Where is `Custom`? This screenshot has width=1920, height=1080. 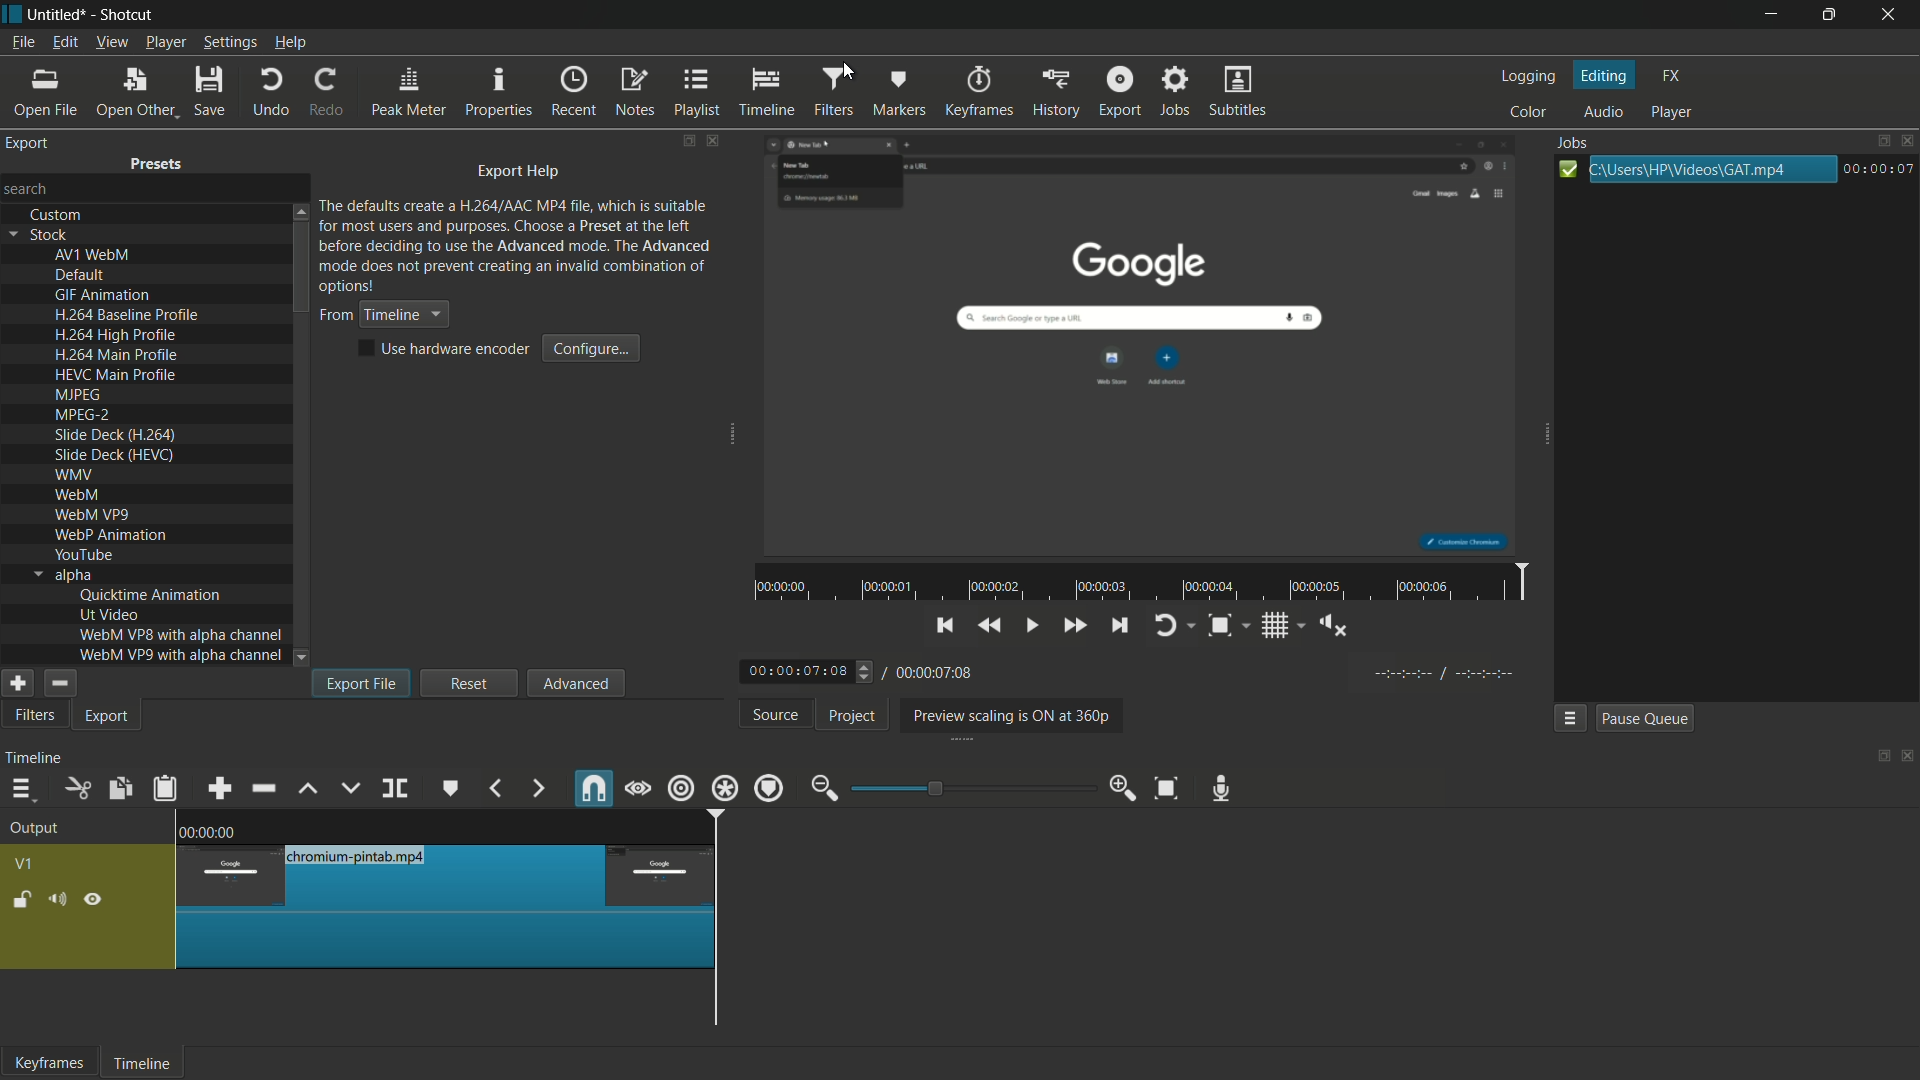
Custom is located at coordinates (58, 215).